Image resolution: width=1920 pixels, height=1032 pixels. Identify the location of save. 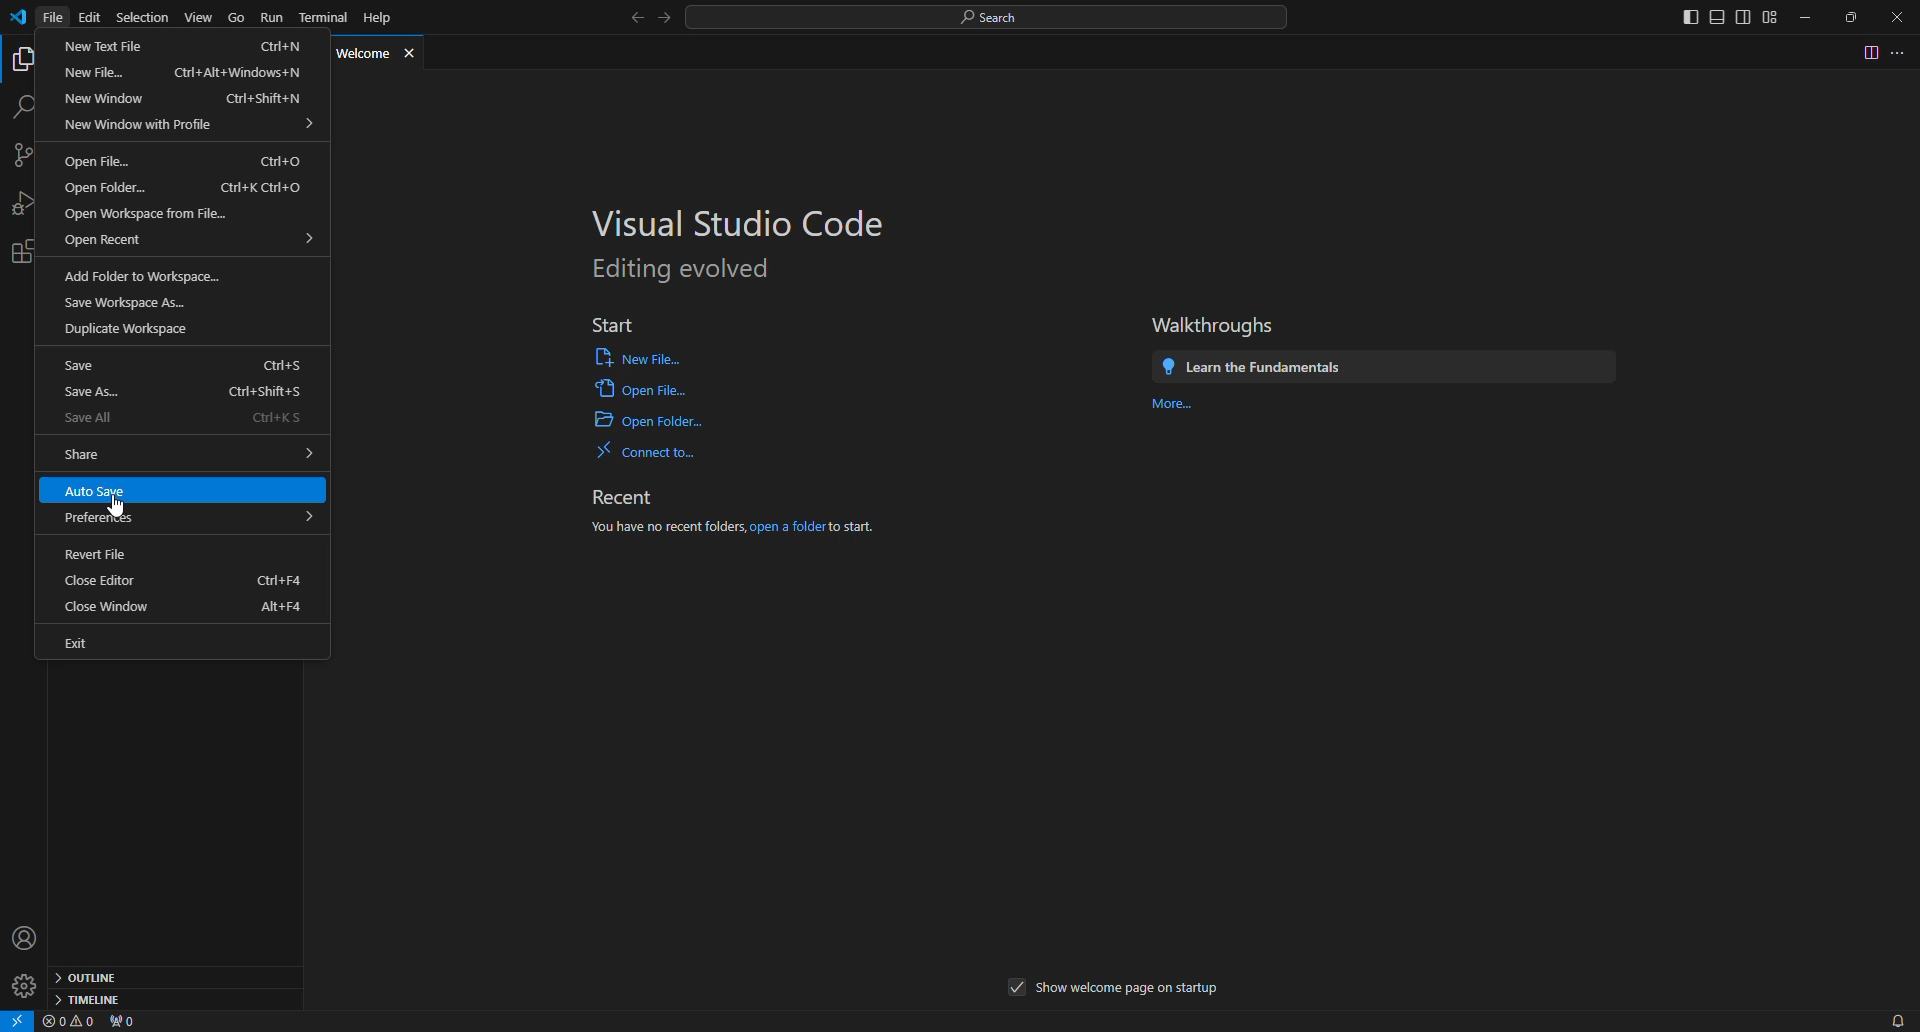
(92, 366).